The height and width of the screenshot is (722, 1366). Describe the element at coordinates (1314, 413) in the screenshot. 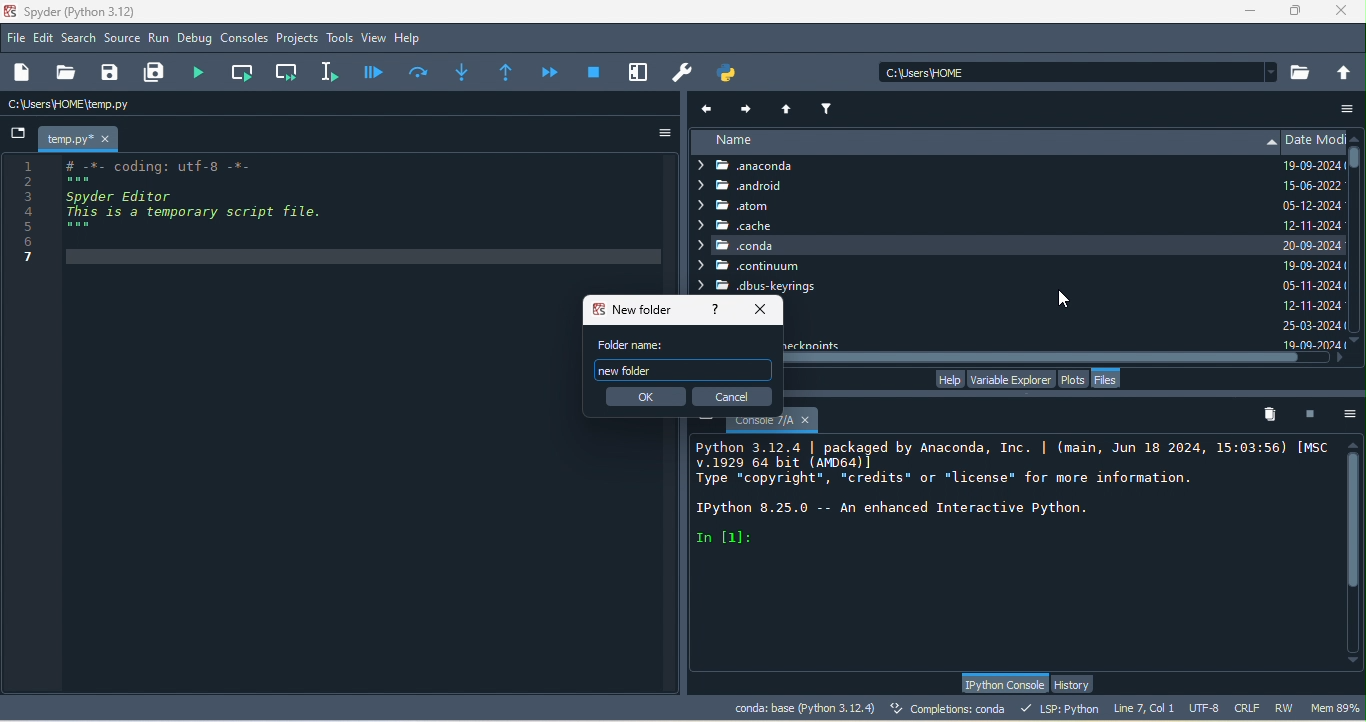

I see `interrupt kenel` at that location.